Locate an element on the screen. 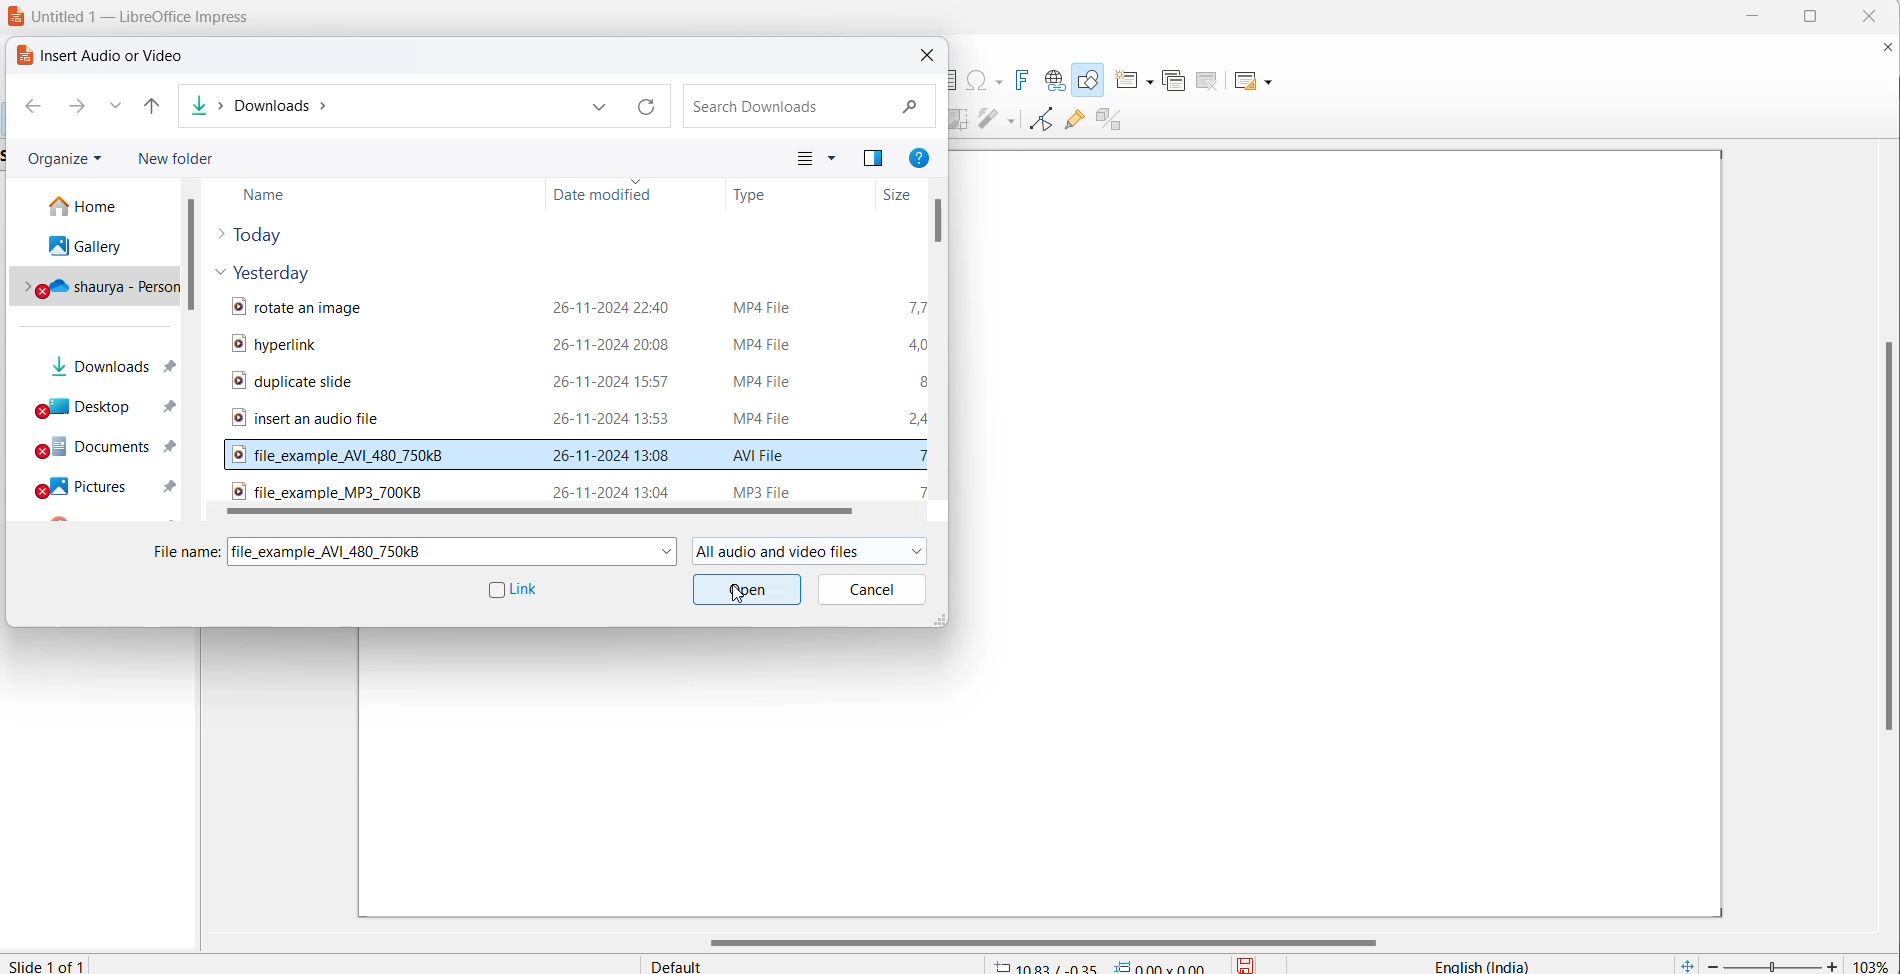 The height and width of the screenshot is (974, 1900). delete slide is located at coordinates (1210, 81).